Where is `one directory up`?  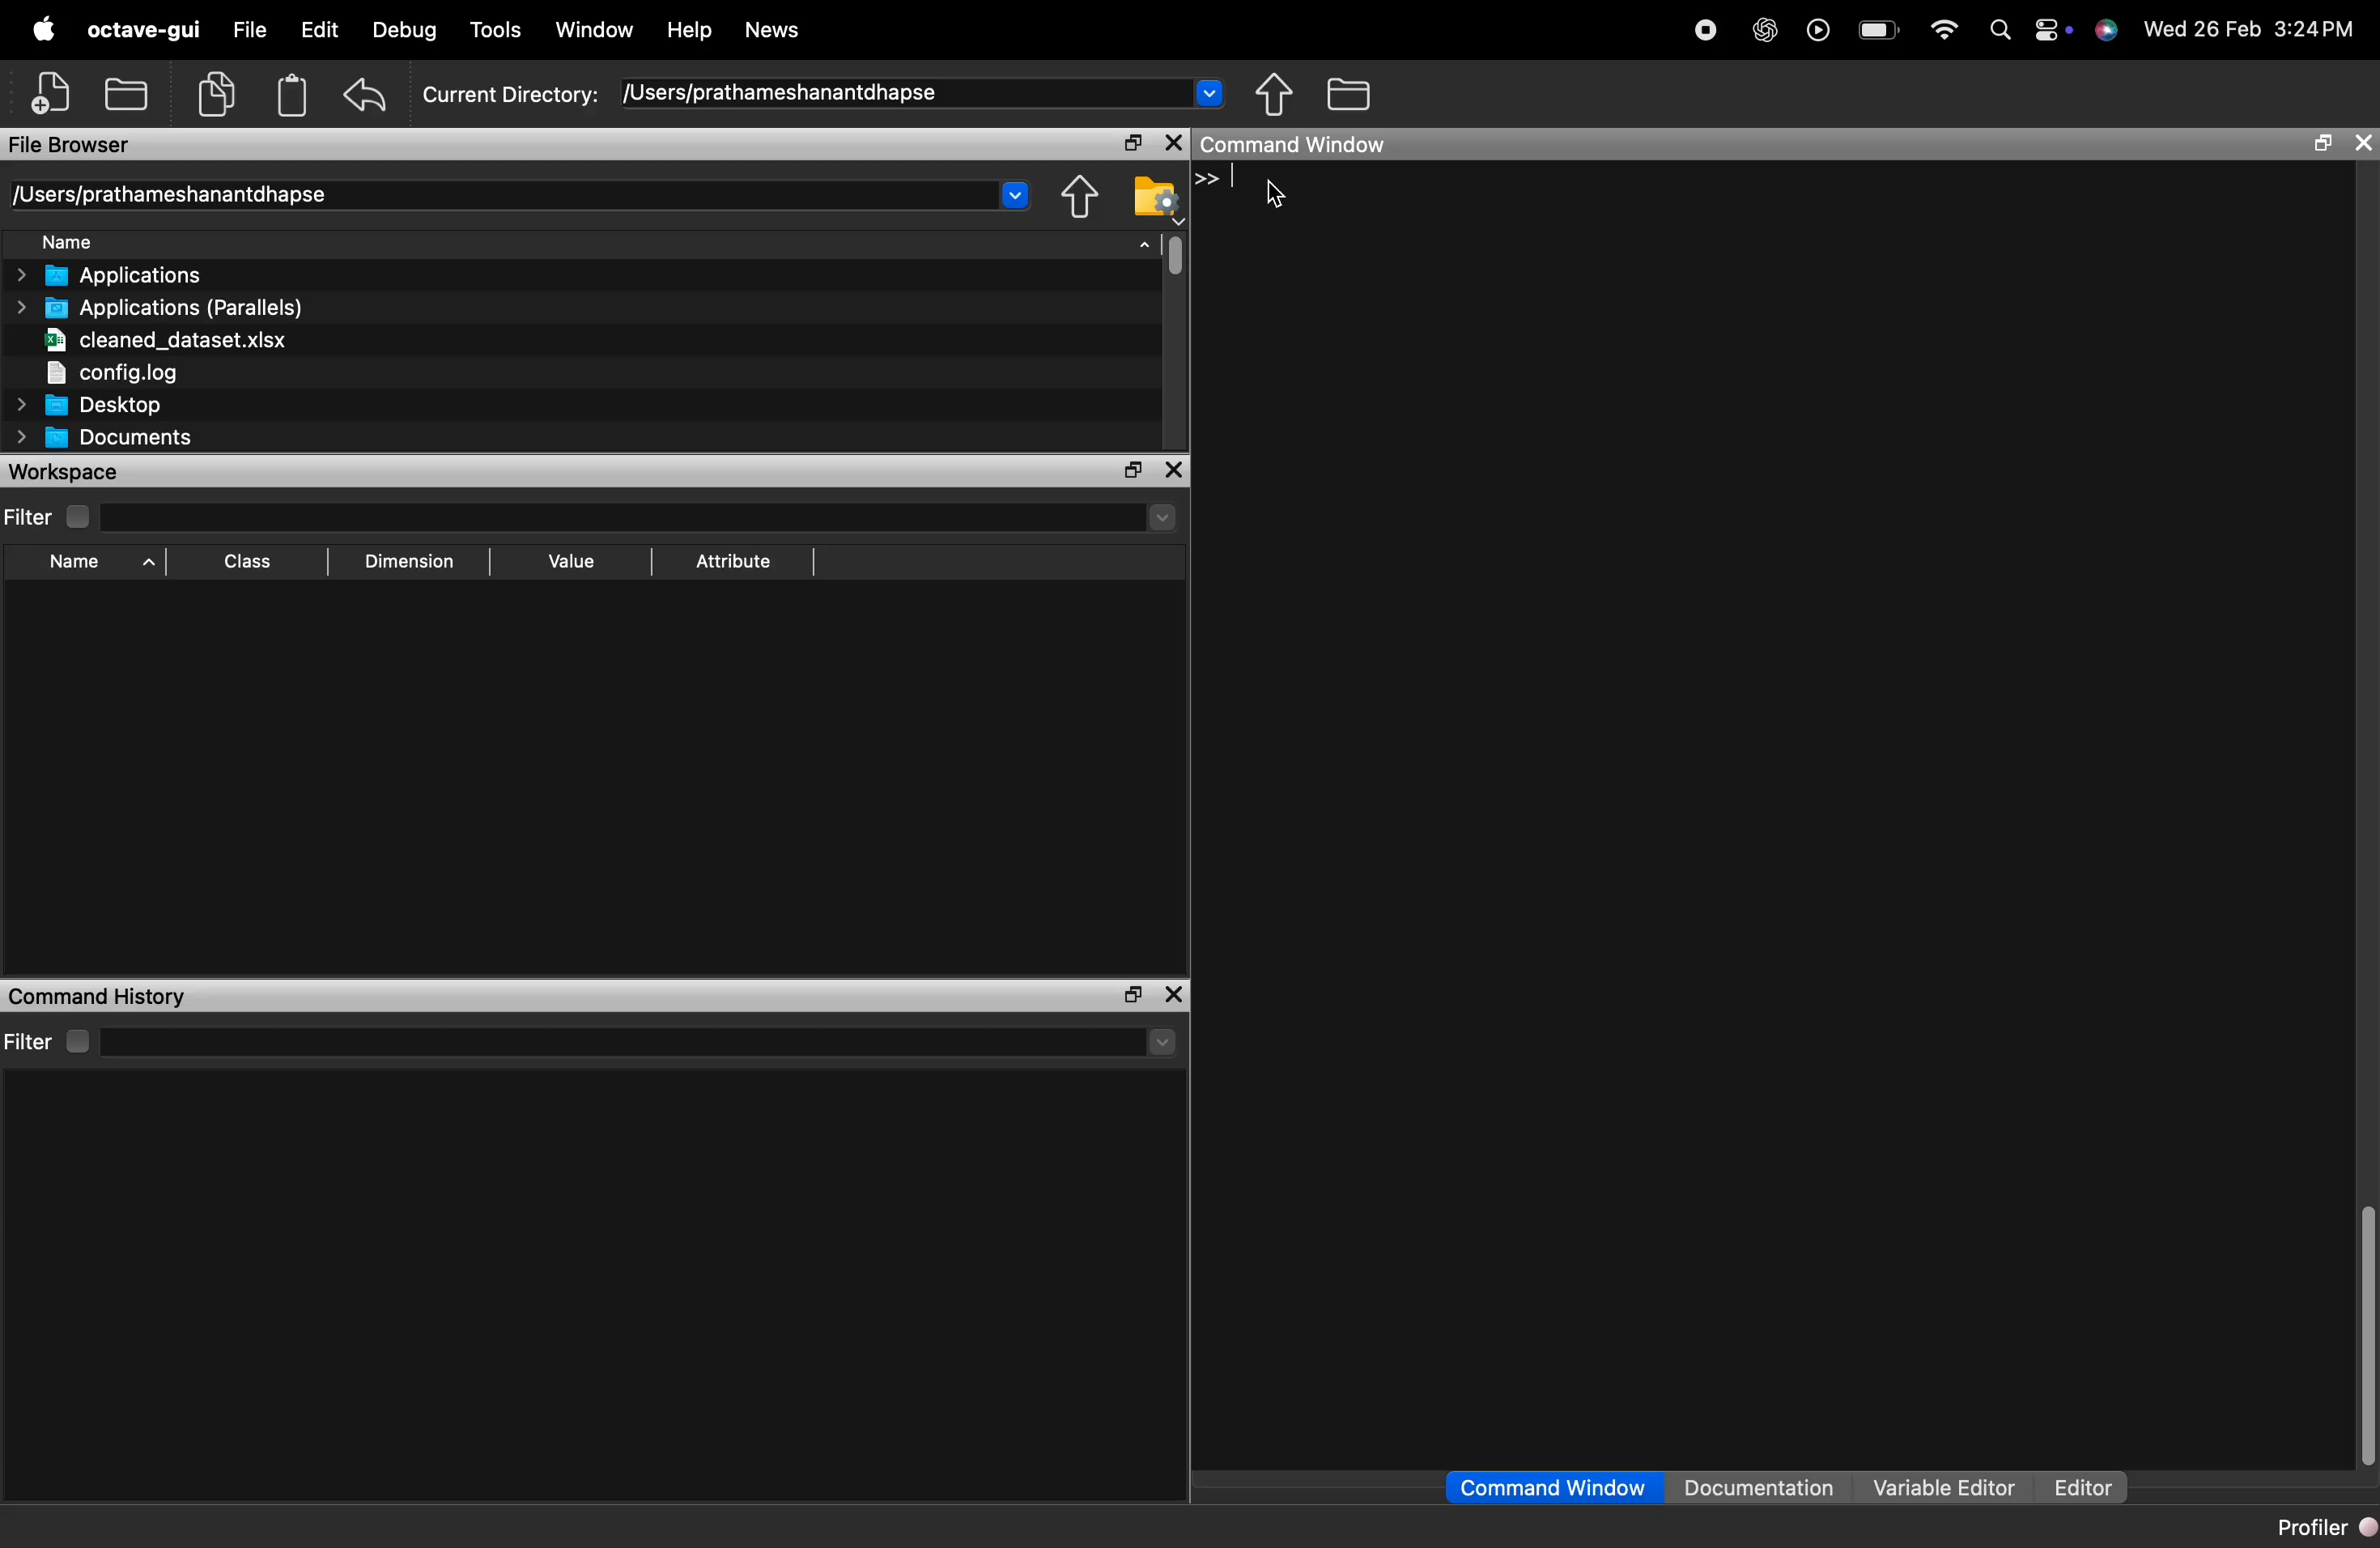 one directory up is located at coordinates (1079, 196).